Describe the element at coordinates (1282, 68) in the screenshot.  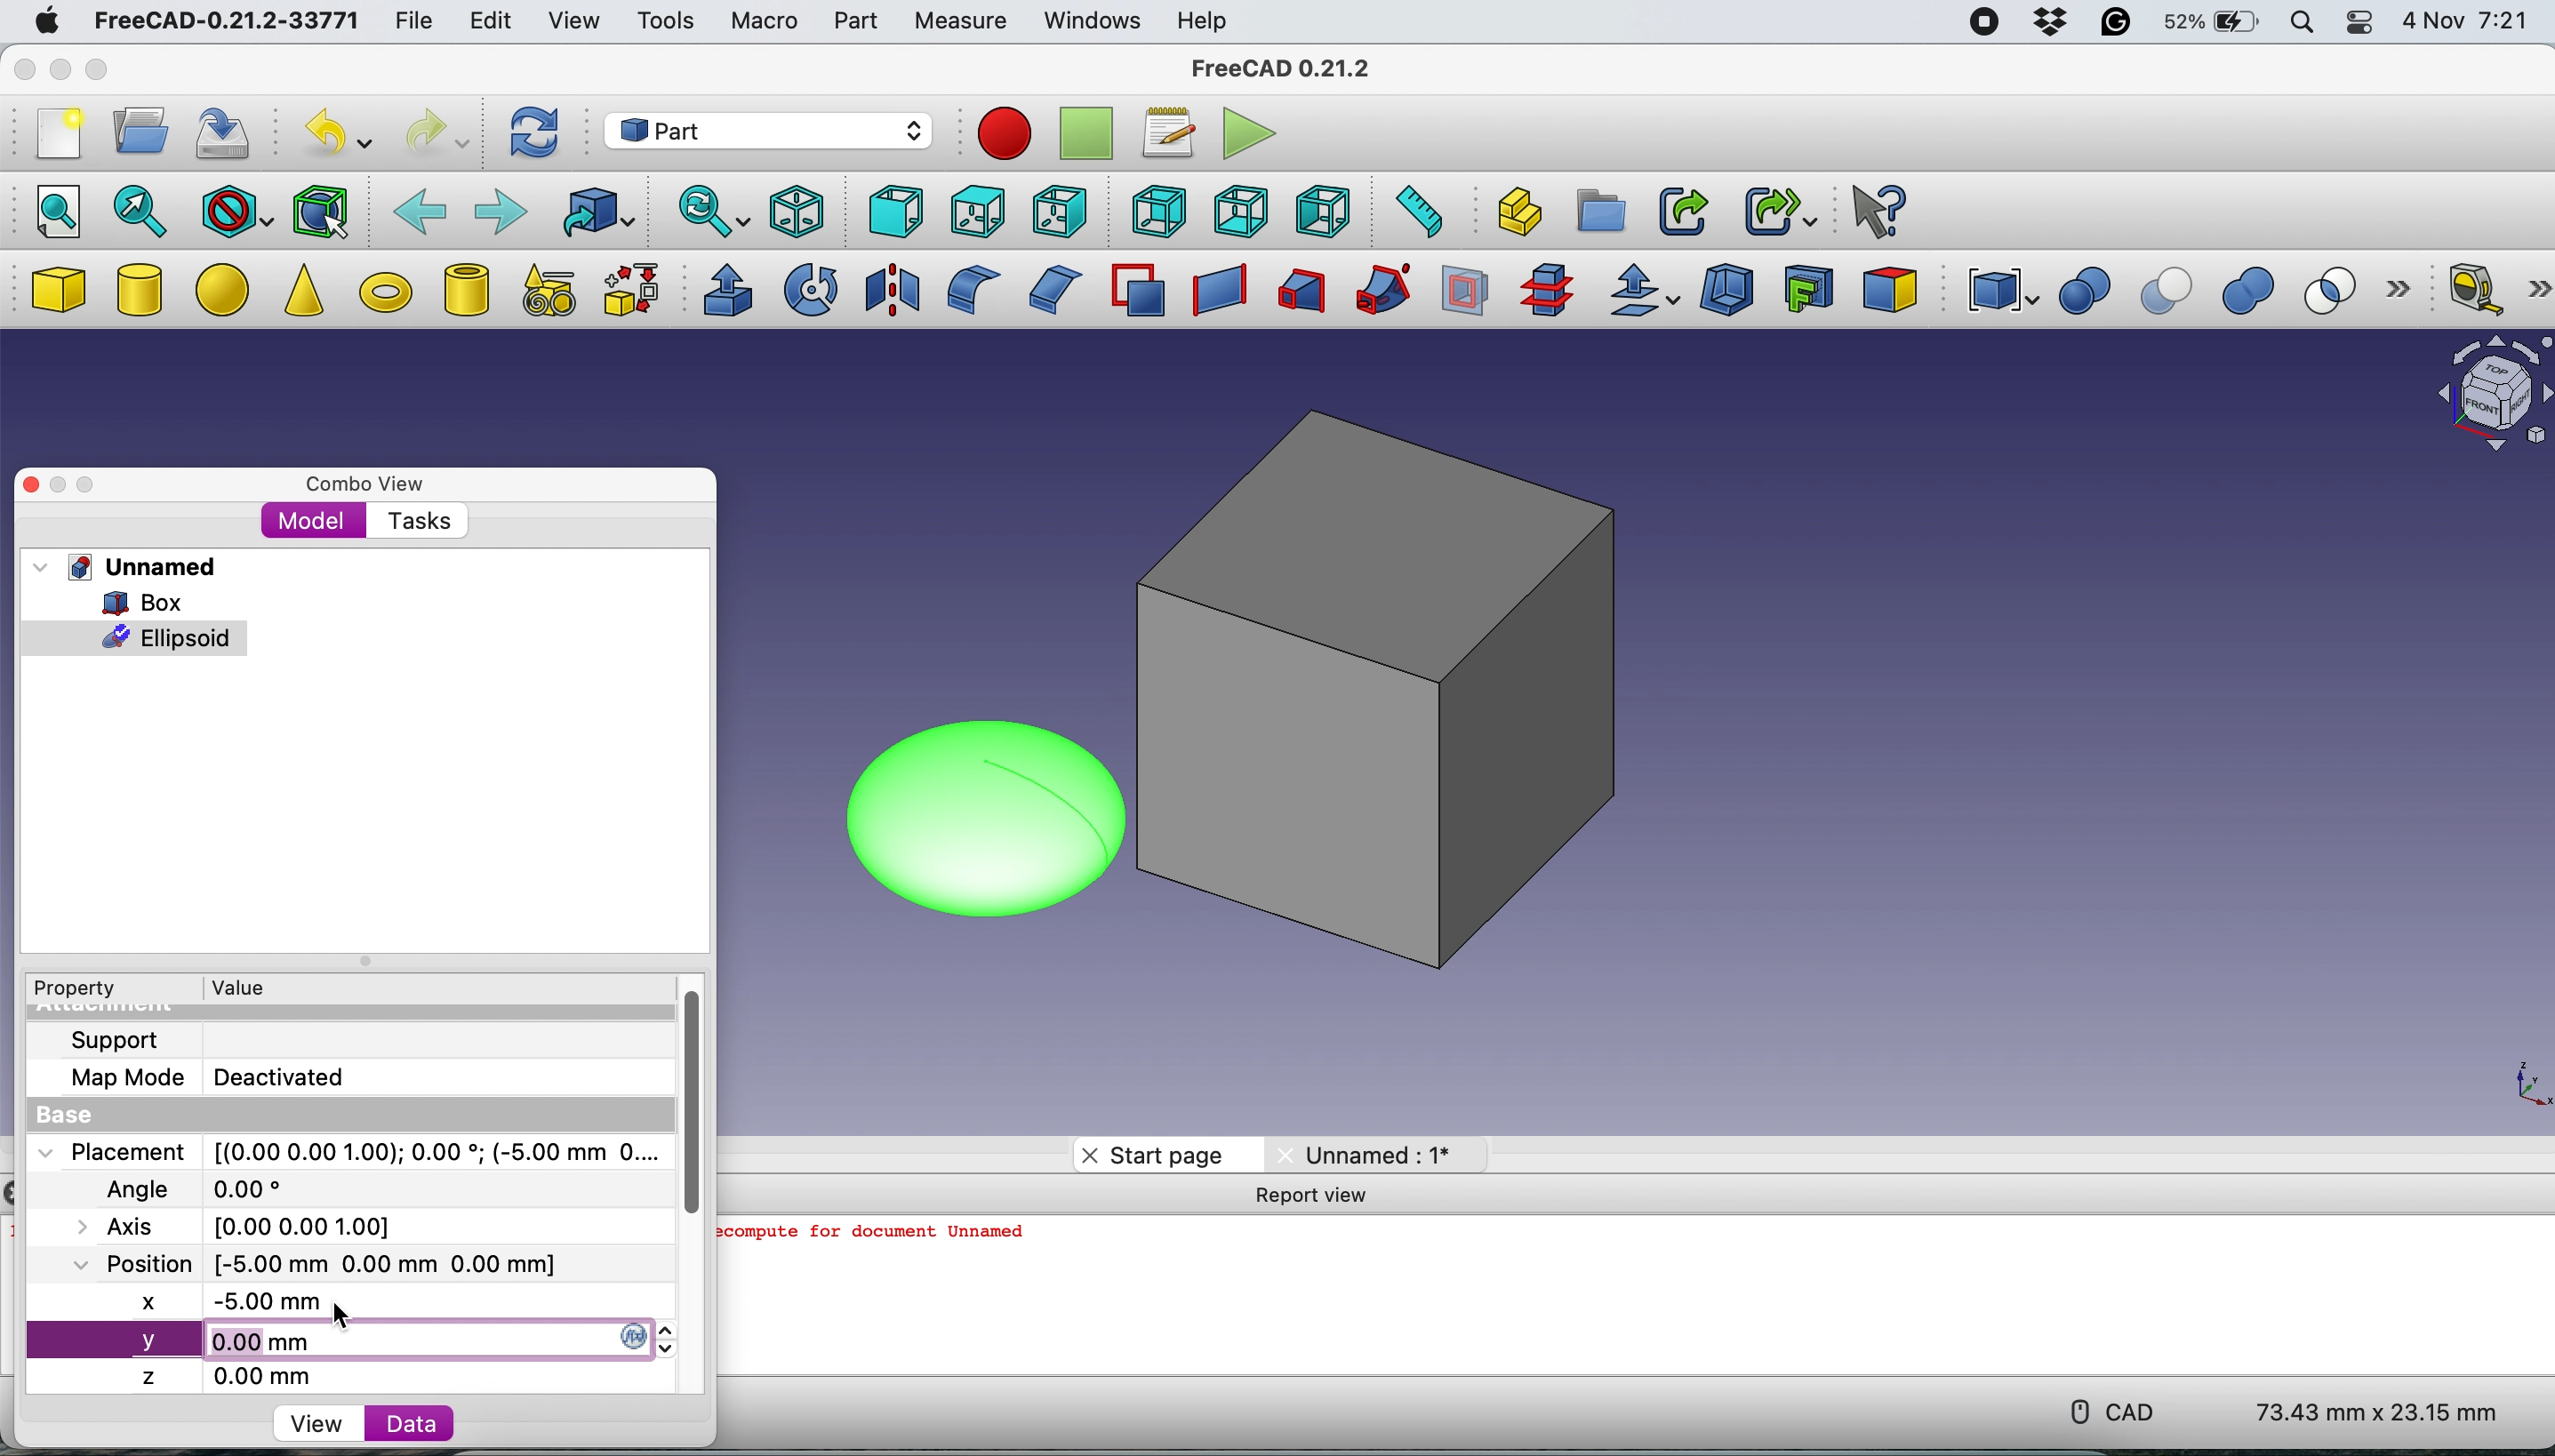
I see `FreeCAD 0.21.2` at that location.